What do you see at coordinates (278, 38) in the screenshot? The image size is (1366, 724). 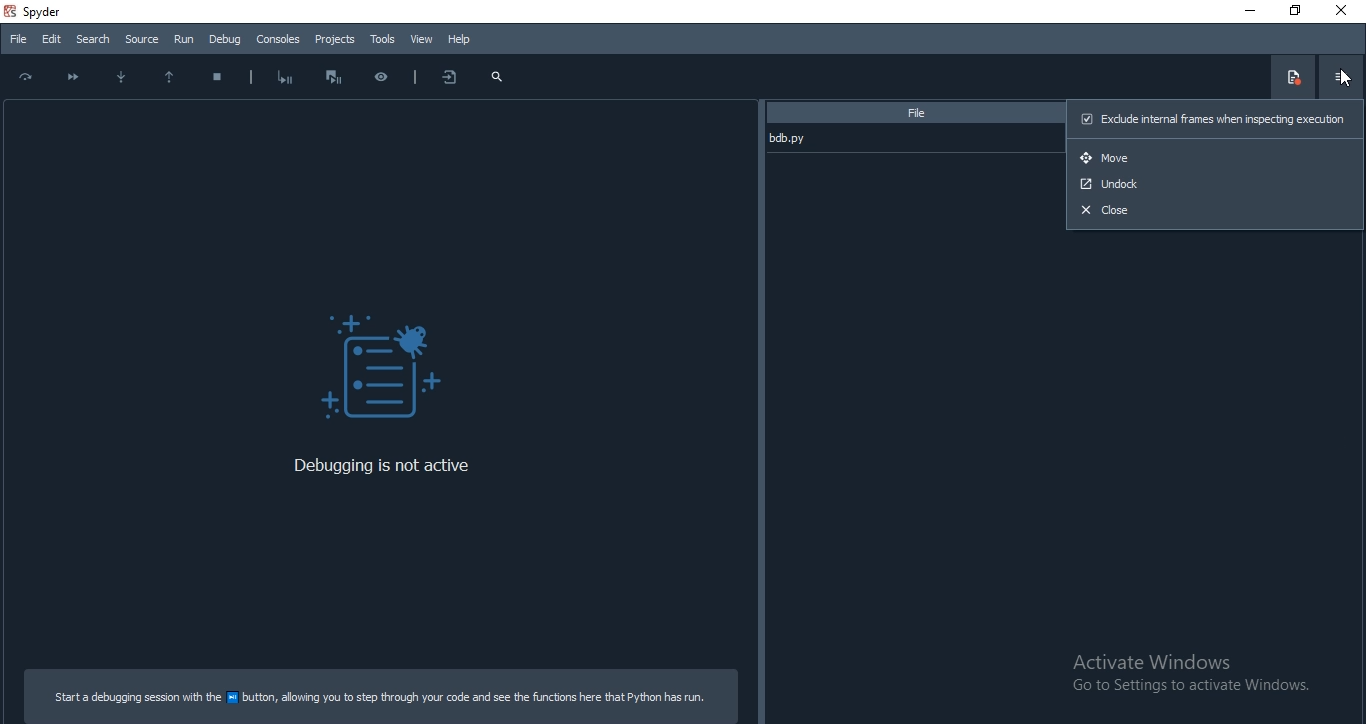 I see `Consoles` at bounding box center [278, 38].